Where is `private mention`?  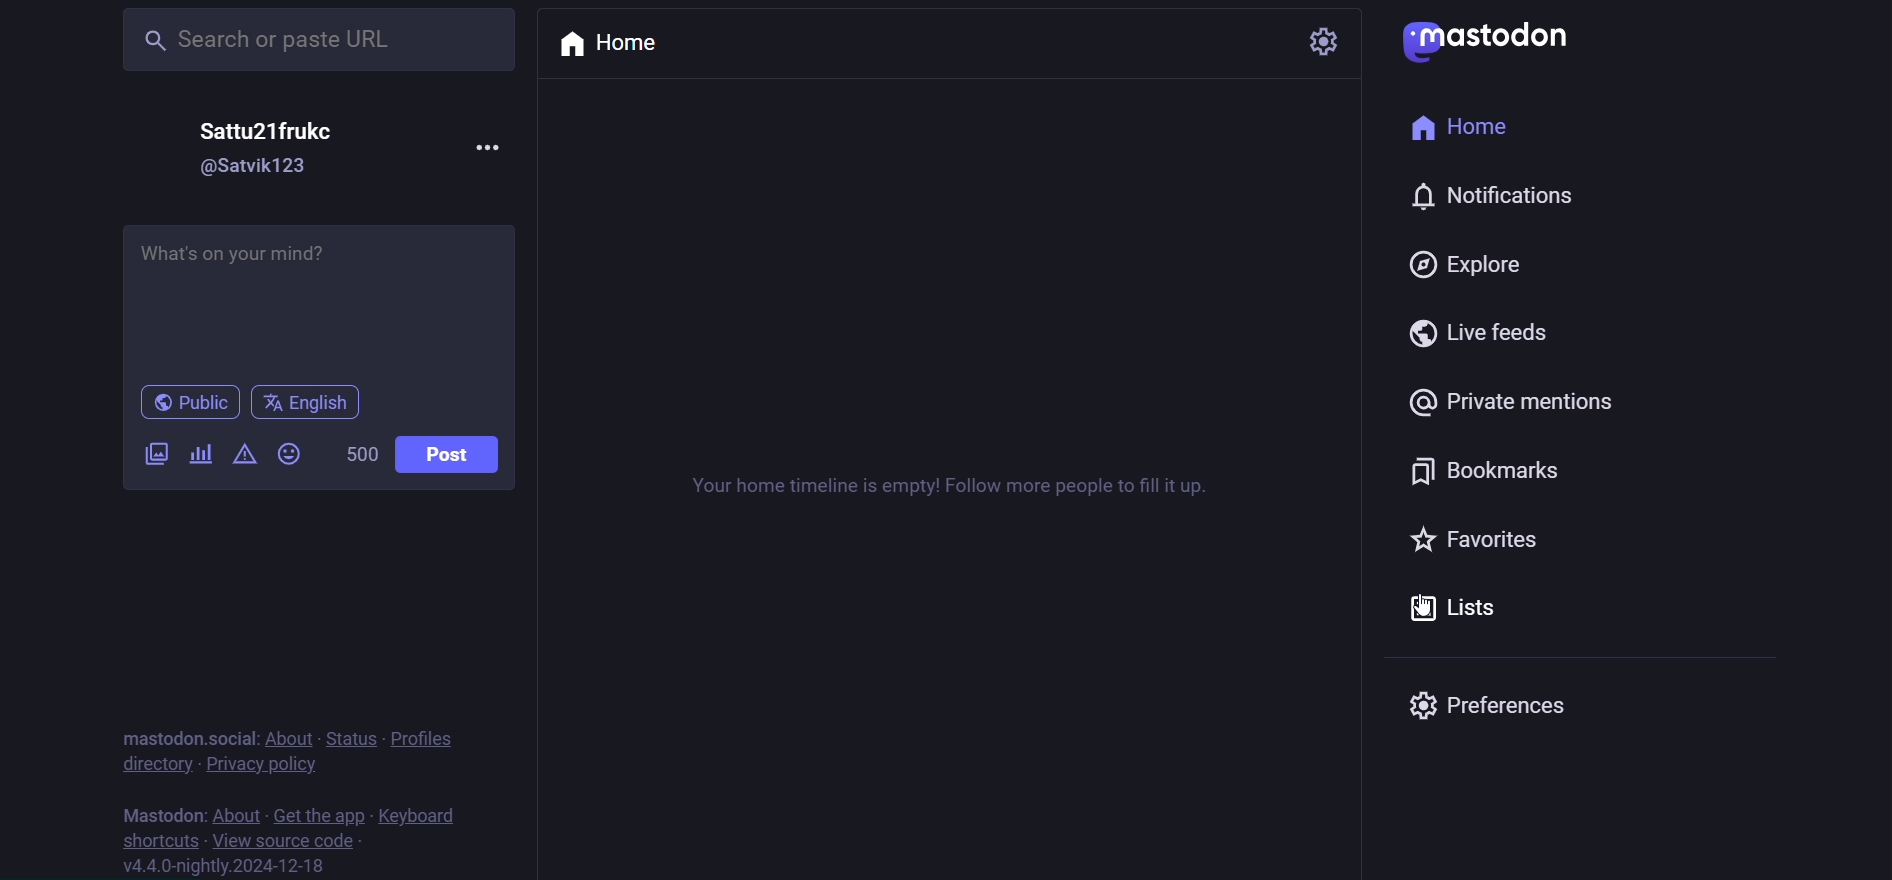
private mention is located at coordinates (1511, 403).